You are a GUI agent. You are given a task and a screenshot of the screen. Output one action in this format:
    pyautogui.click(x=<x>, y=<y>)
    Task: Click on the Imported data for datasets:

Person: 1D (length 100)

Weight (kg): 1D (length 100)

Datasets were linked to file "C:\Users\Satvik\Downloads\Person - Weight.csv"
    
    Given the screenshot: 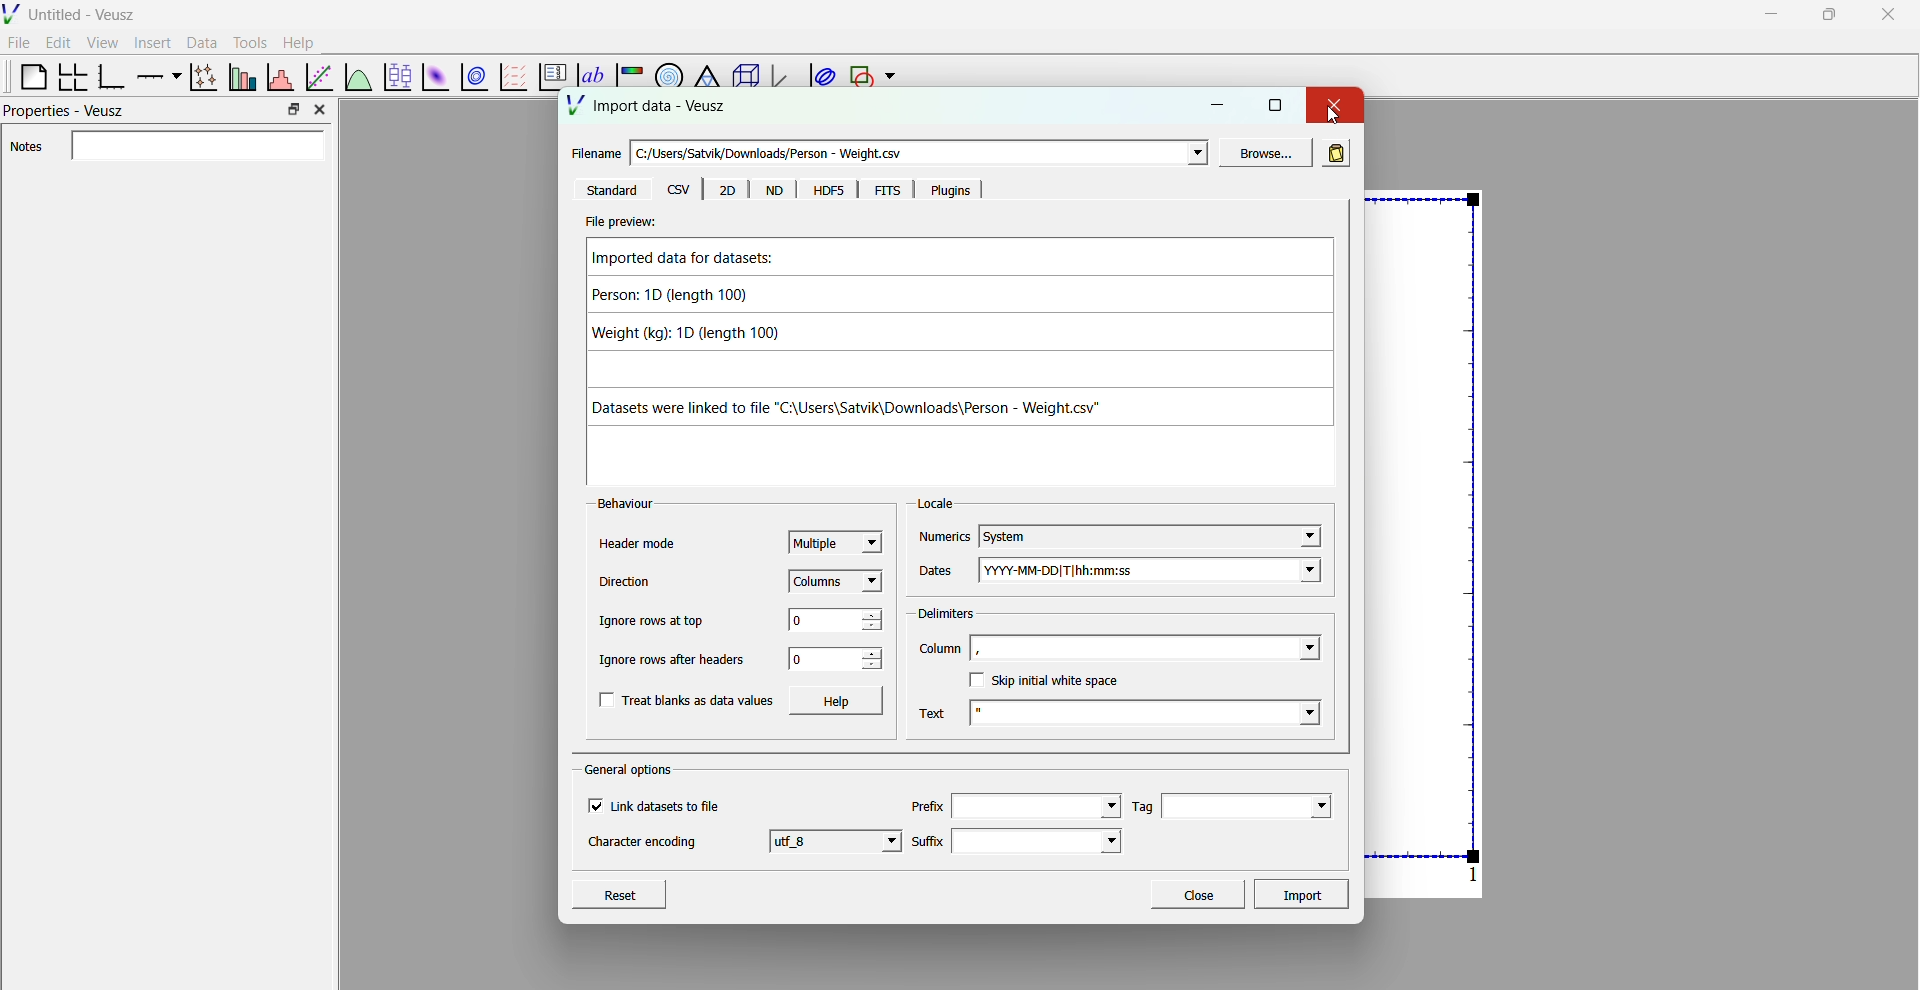 What is the action you would take?
    pyautogui.click(x=935, y=348)
    